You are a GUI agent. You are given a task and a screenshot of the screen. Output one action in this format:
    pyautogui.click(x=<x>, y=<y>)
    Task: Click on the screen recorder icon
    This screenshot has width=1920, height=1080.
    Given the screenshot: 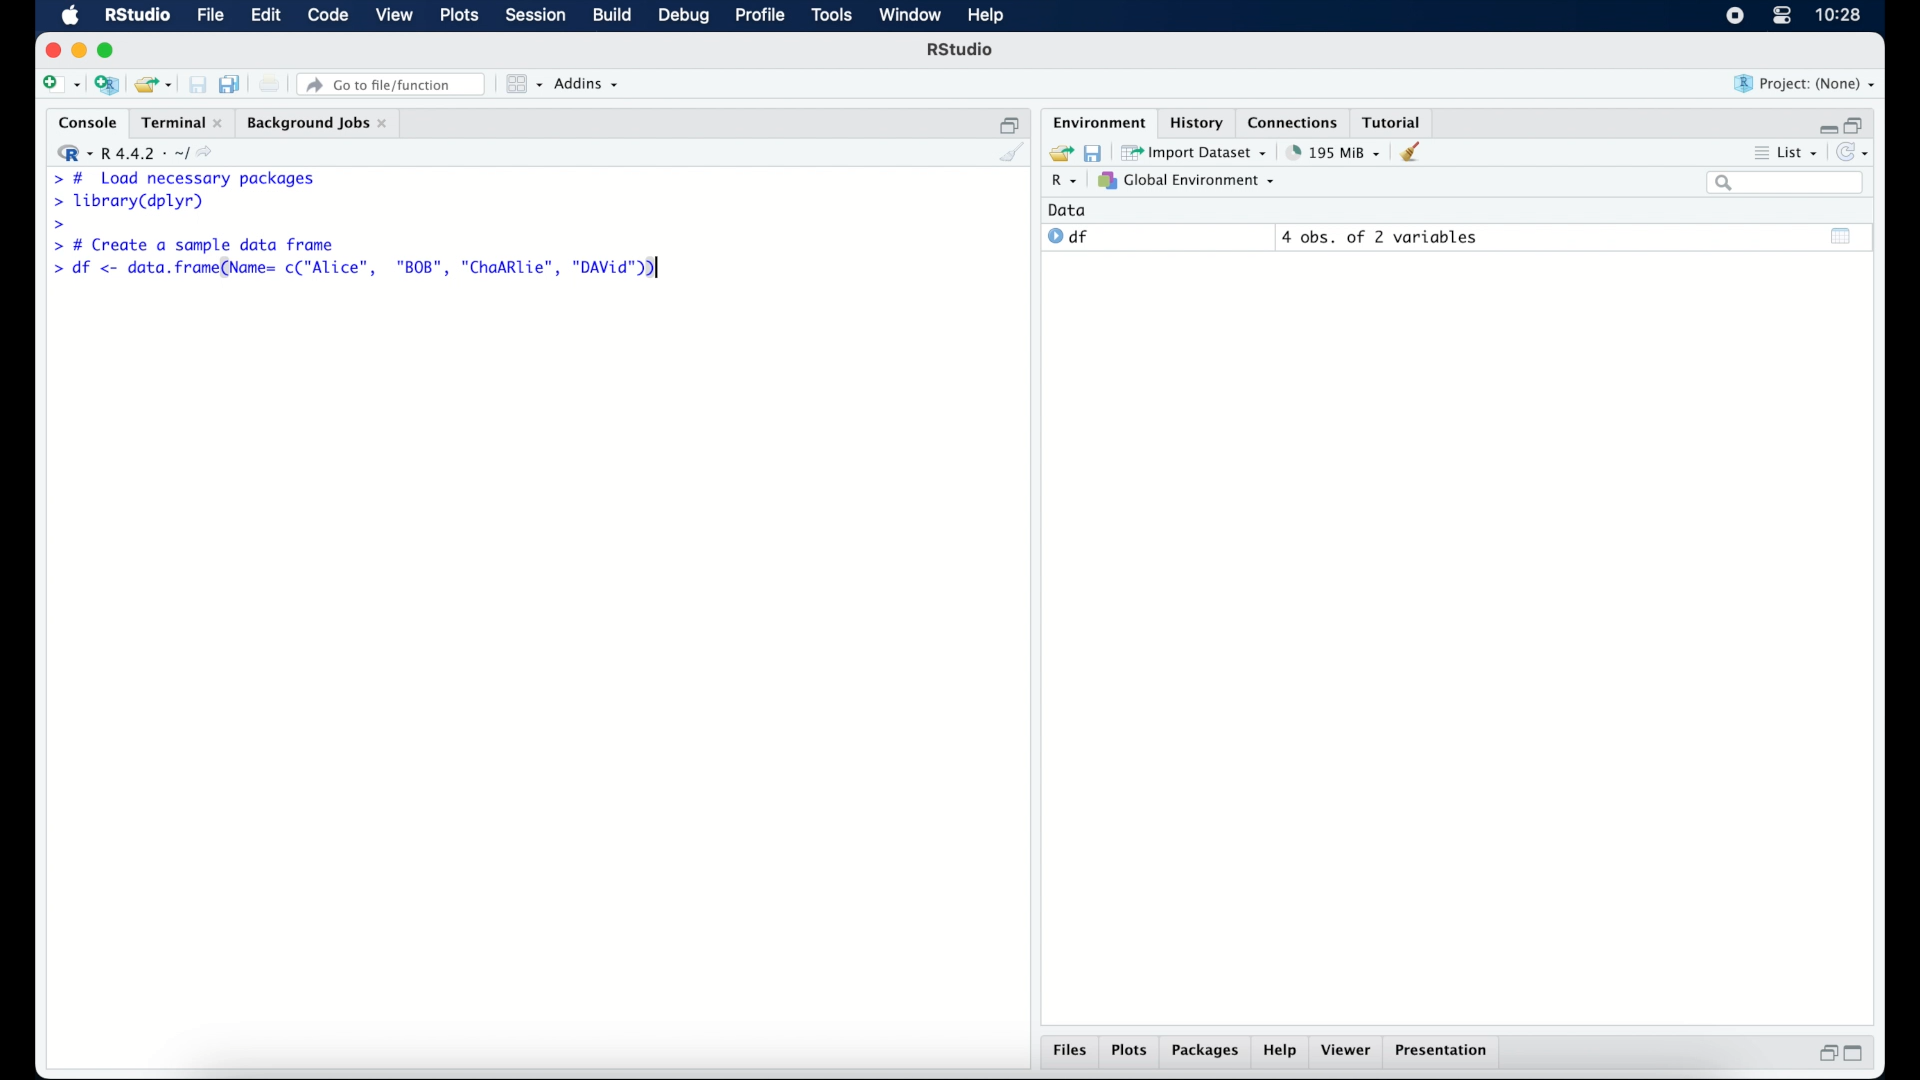 What is the action you would take?
    pyautogui.click(x=1733, y=16)
    